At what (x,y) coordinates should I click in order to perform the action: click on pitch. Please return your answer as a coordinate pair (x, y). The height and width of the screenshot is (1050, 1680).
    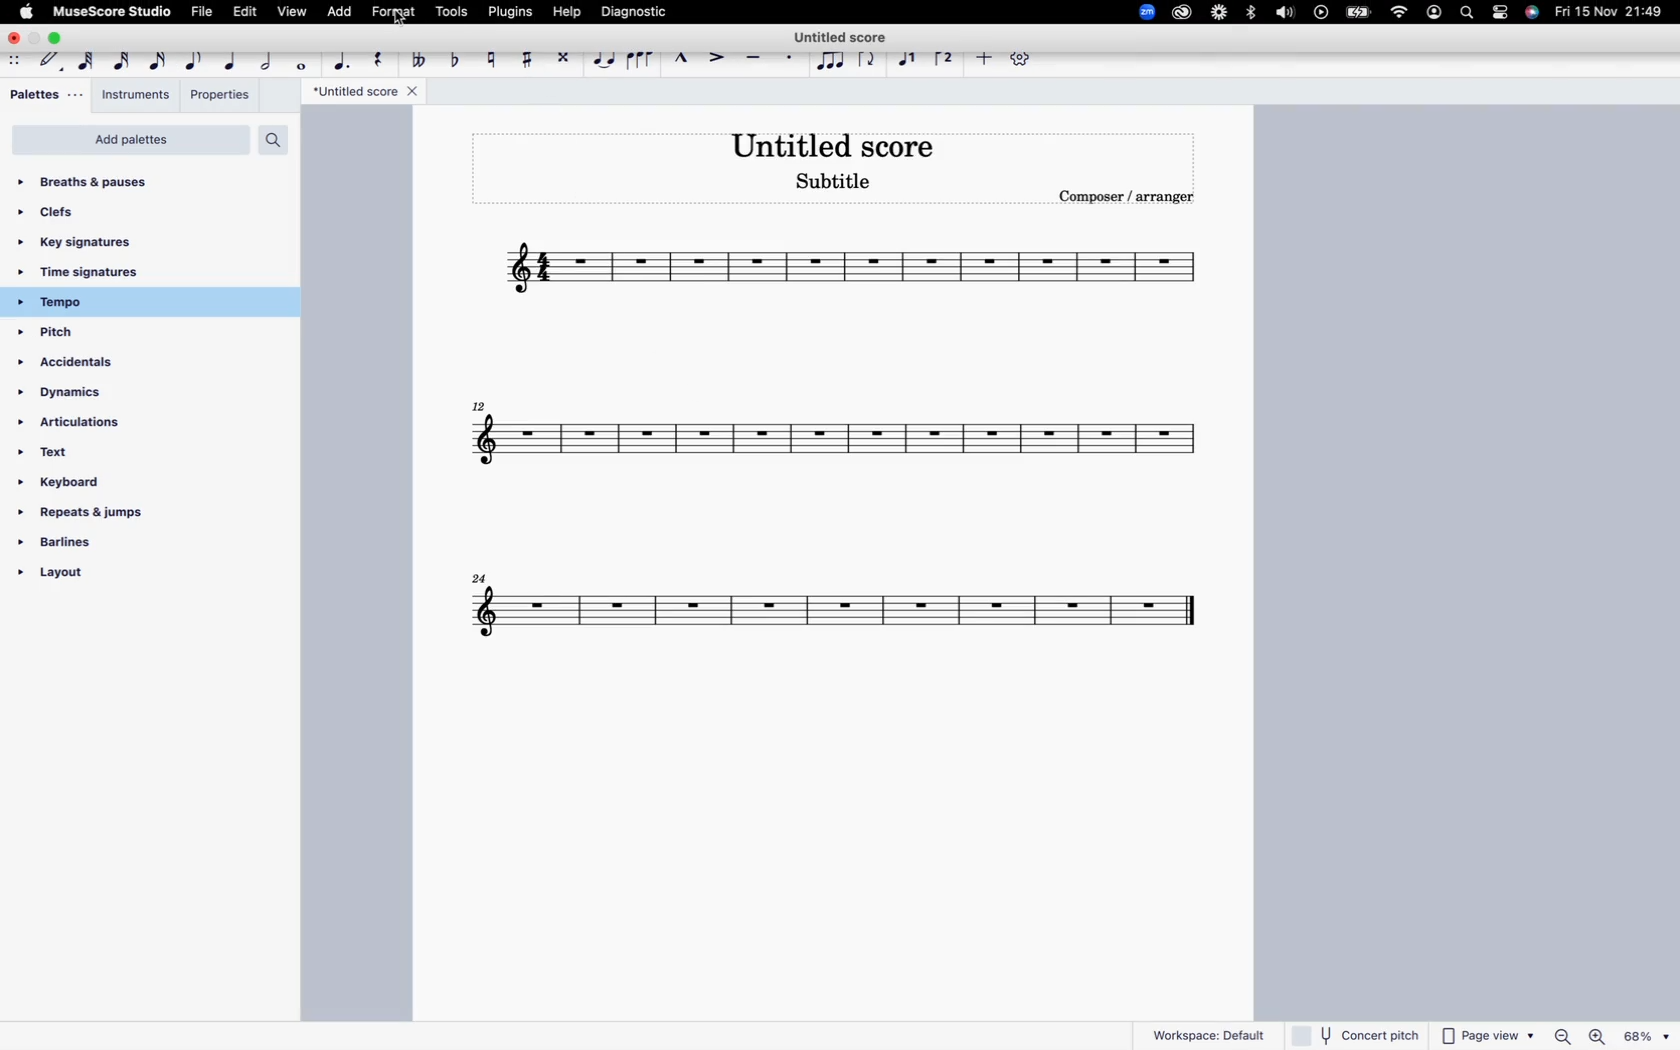
    Looking at the image, I should click on (84, 334).